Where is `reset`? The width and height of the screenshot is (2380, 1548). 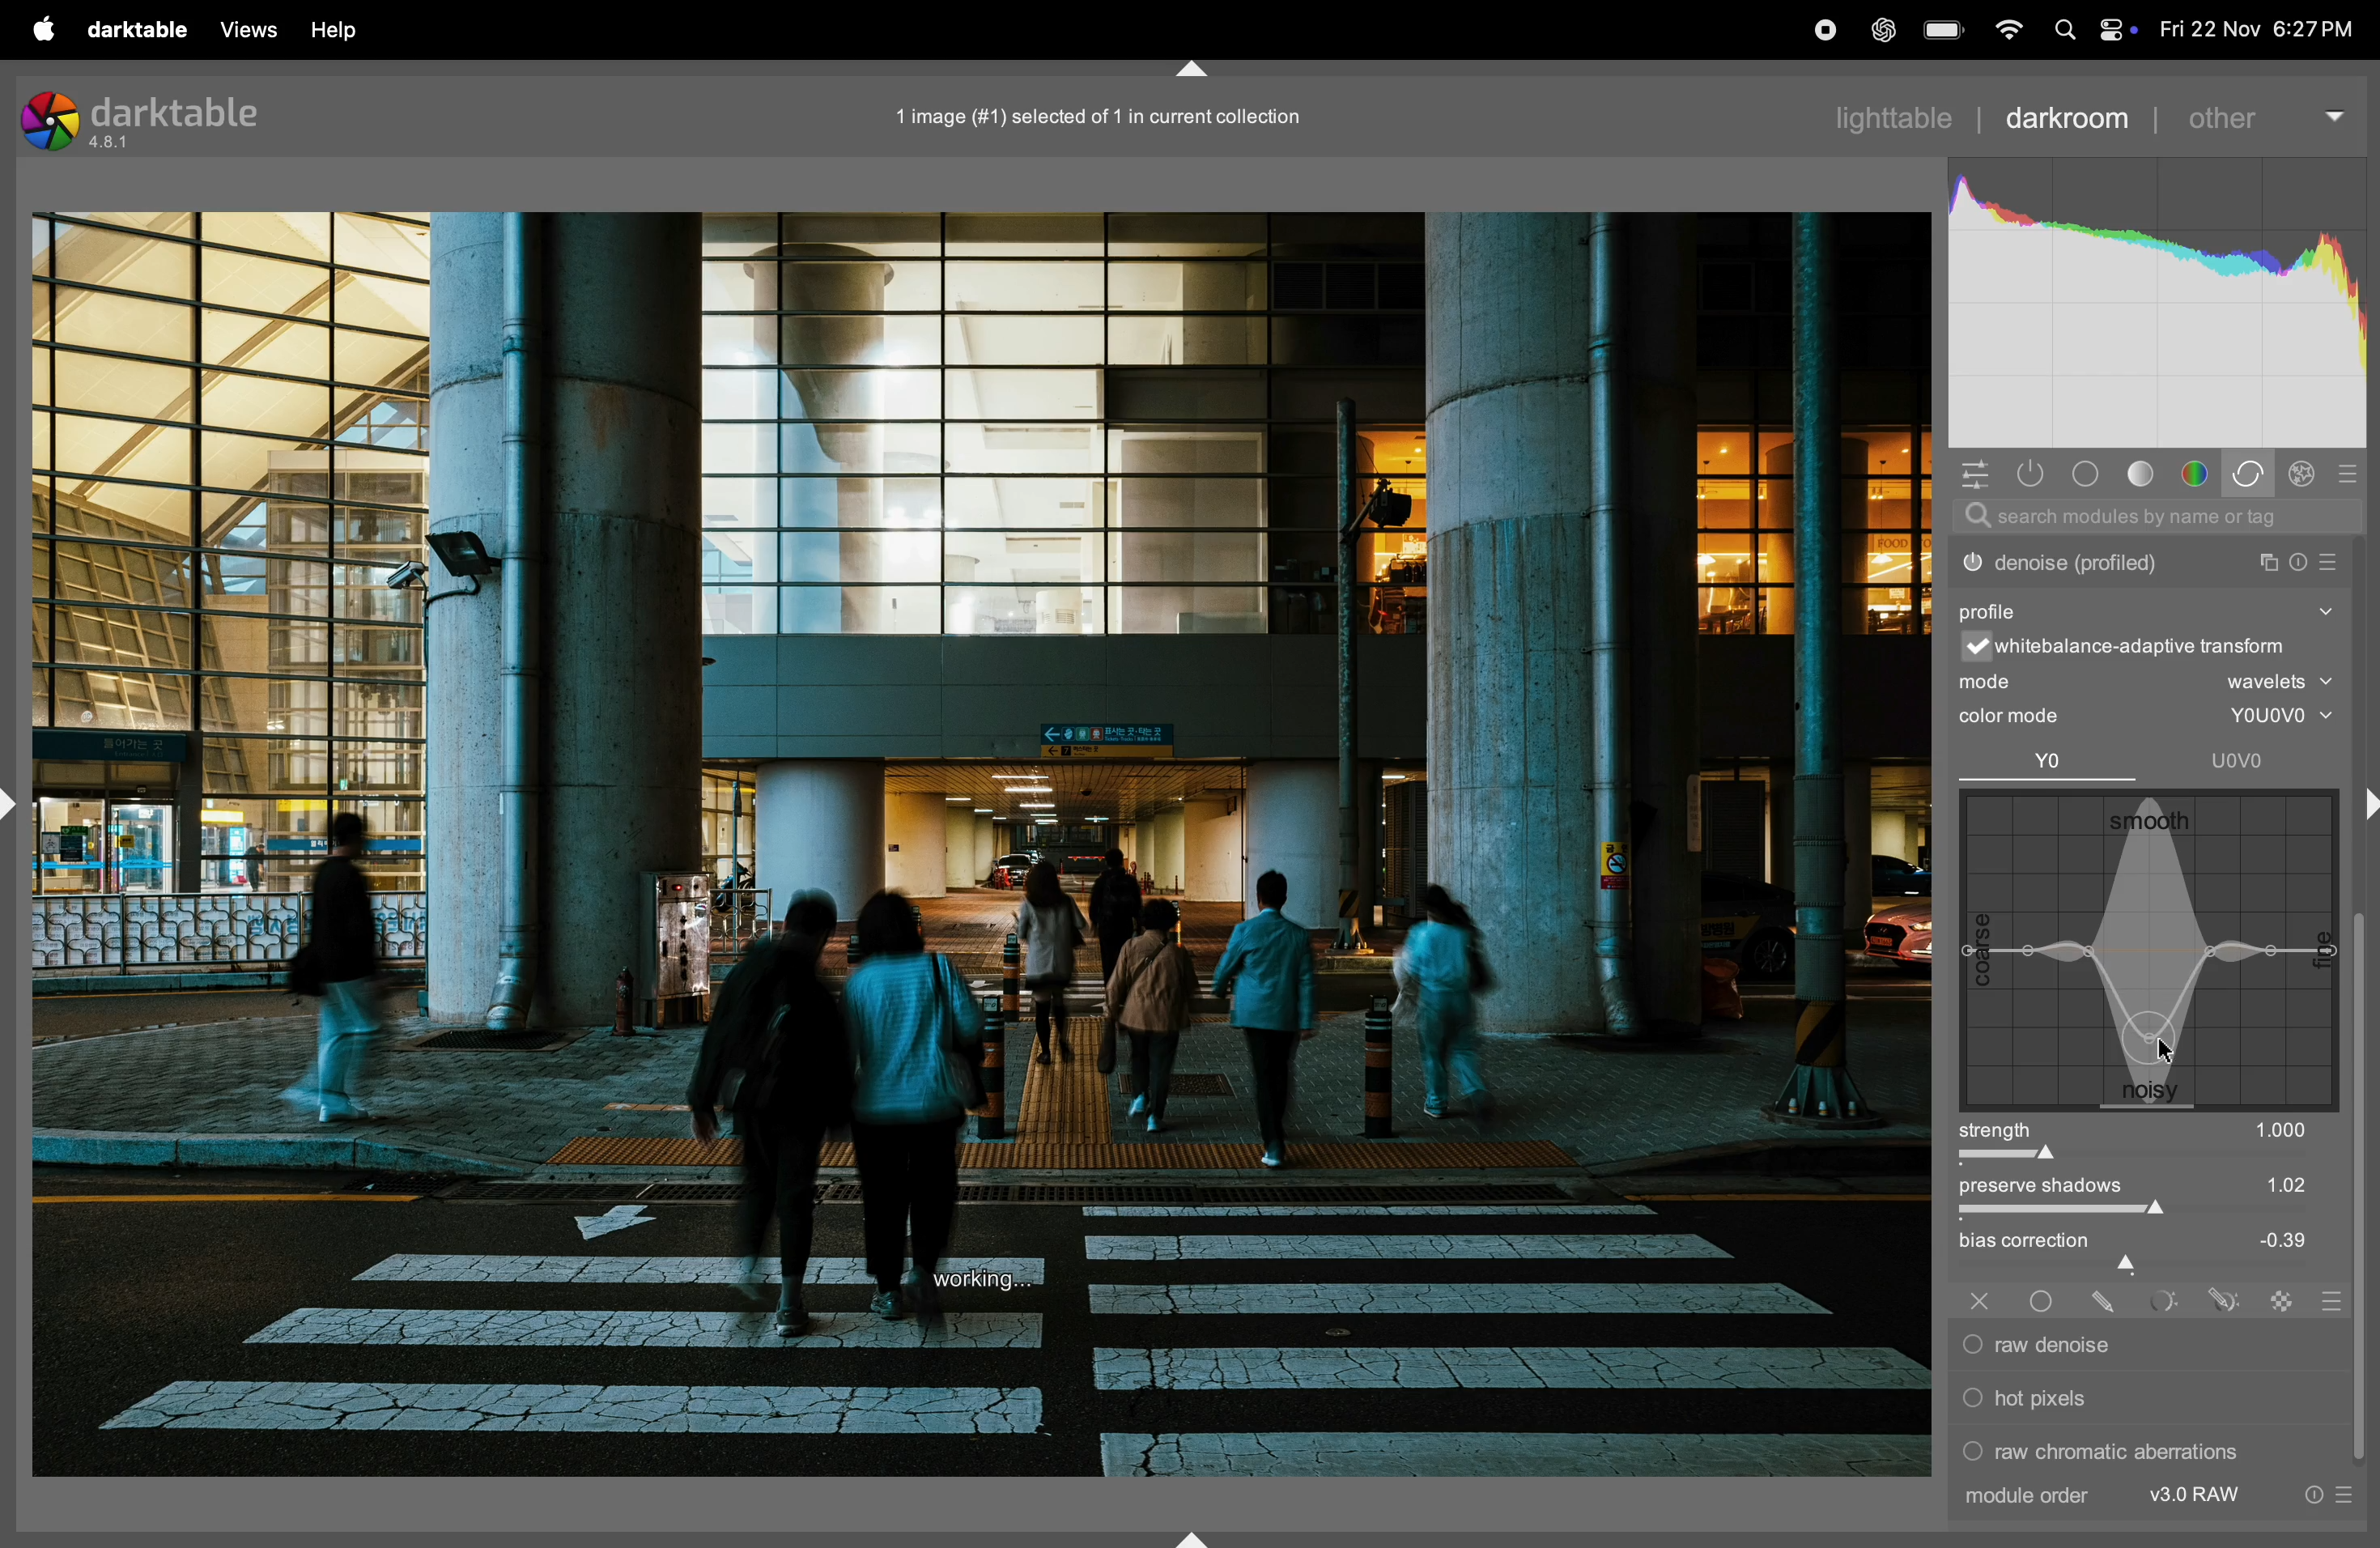
reset is located at coordinates (2317, 1495).